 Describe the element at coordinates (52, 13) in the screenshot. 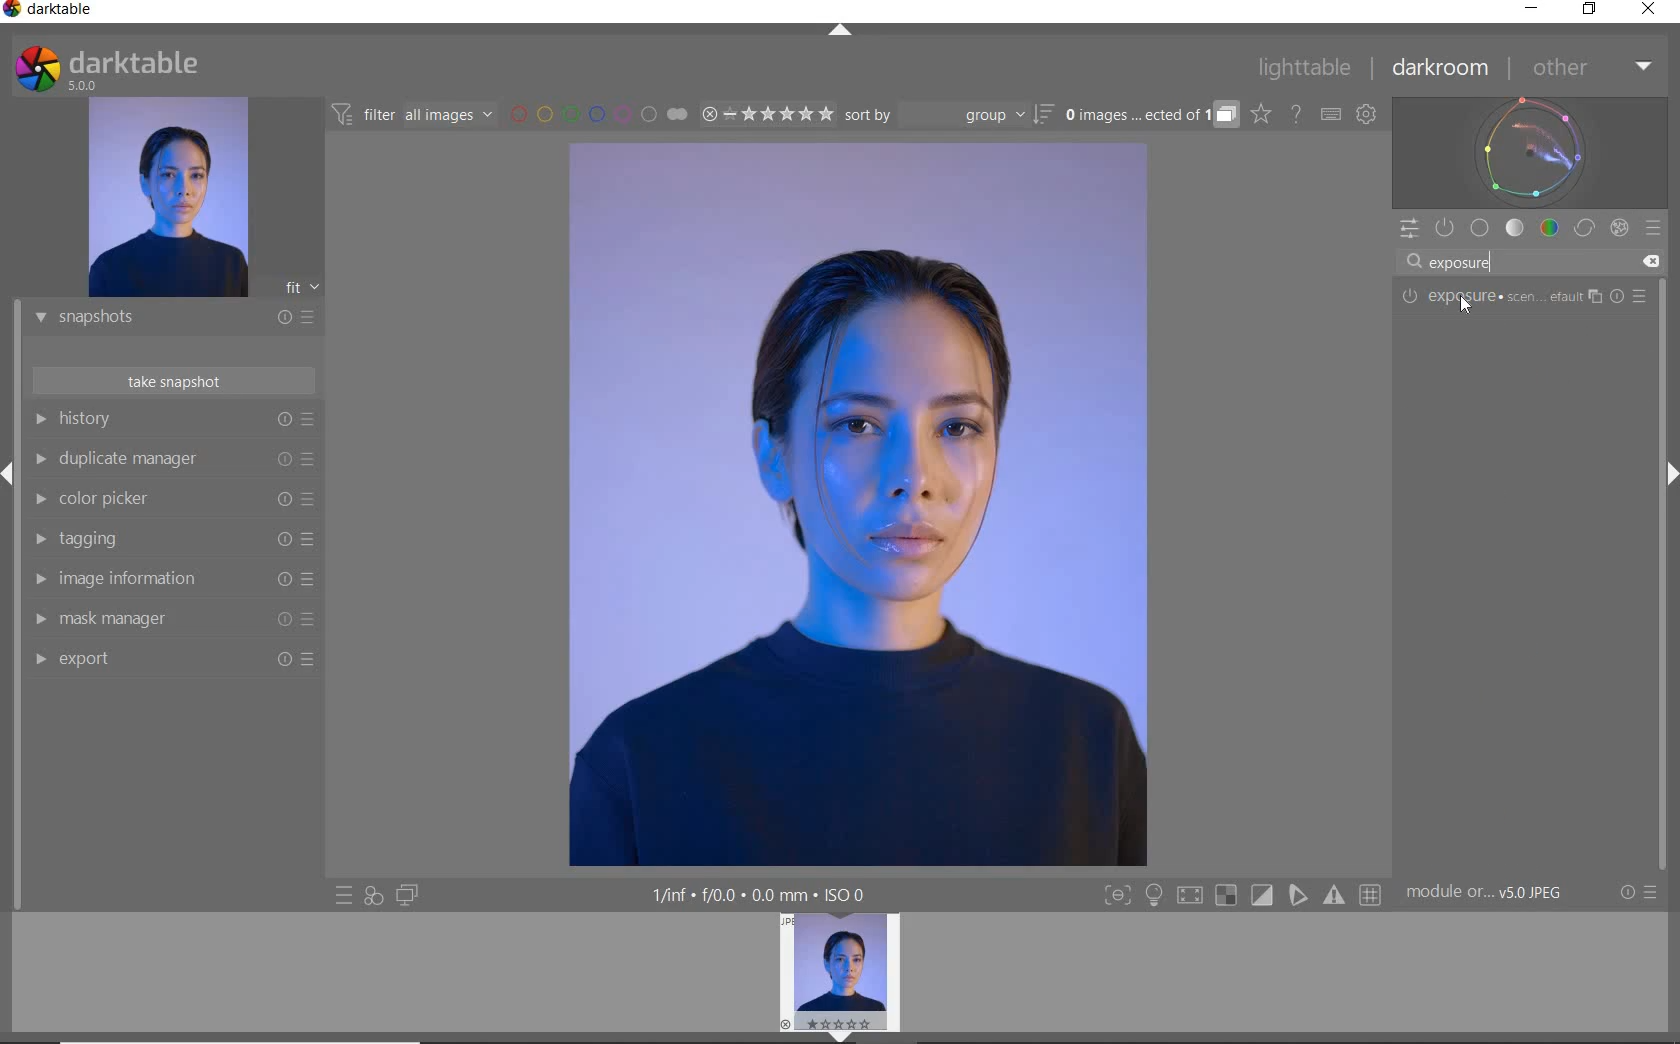

I see `SYSTEM NAME` at that location.